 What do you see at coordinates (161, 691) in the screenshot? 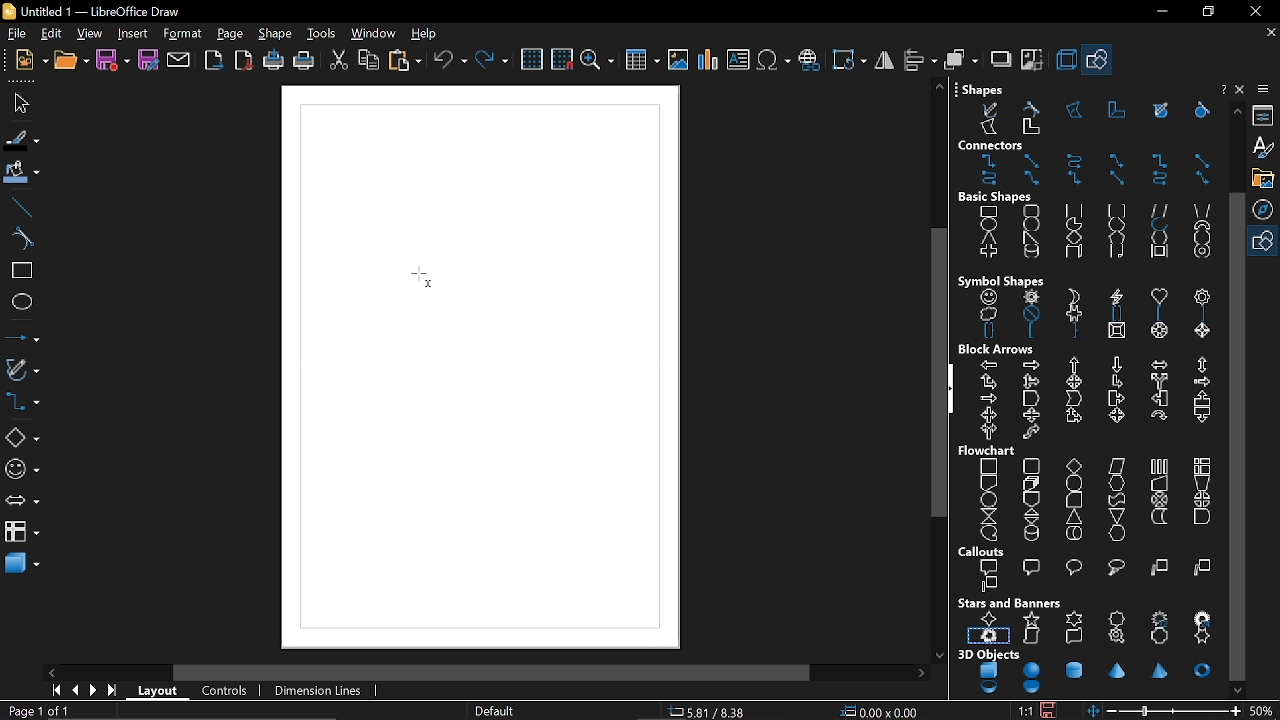
I see `Layout` at bounding box center [161, 691].